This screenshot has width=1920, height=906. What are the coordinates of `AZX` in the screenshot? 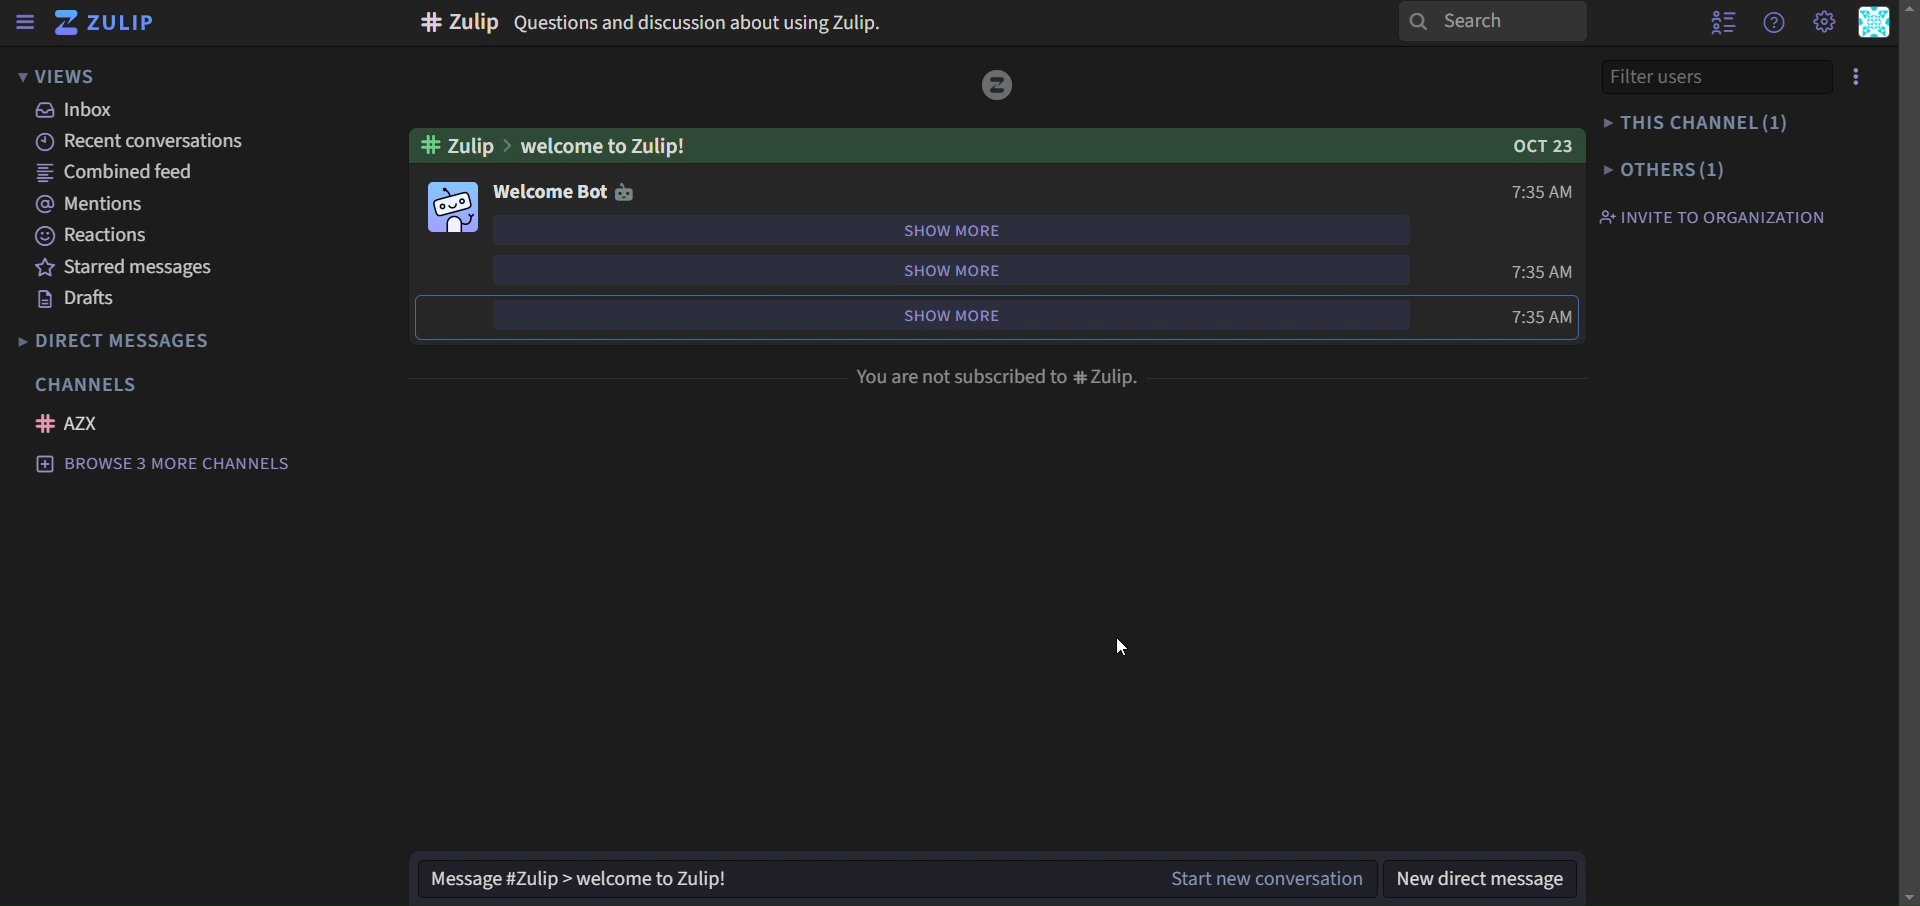 It's located at (71, 423).